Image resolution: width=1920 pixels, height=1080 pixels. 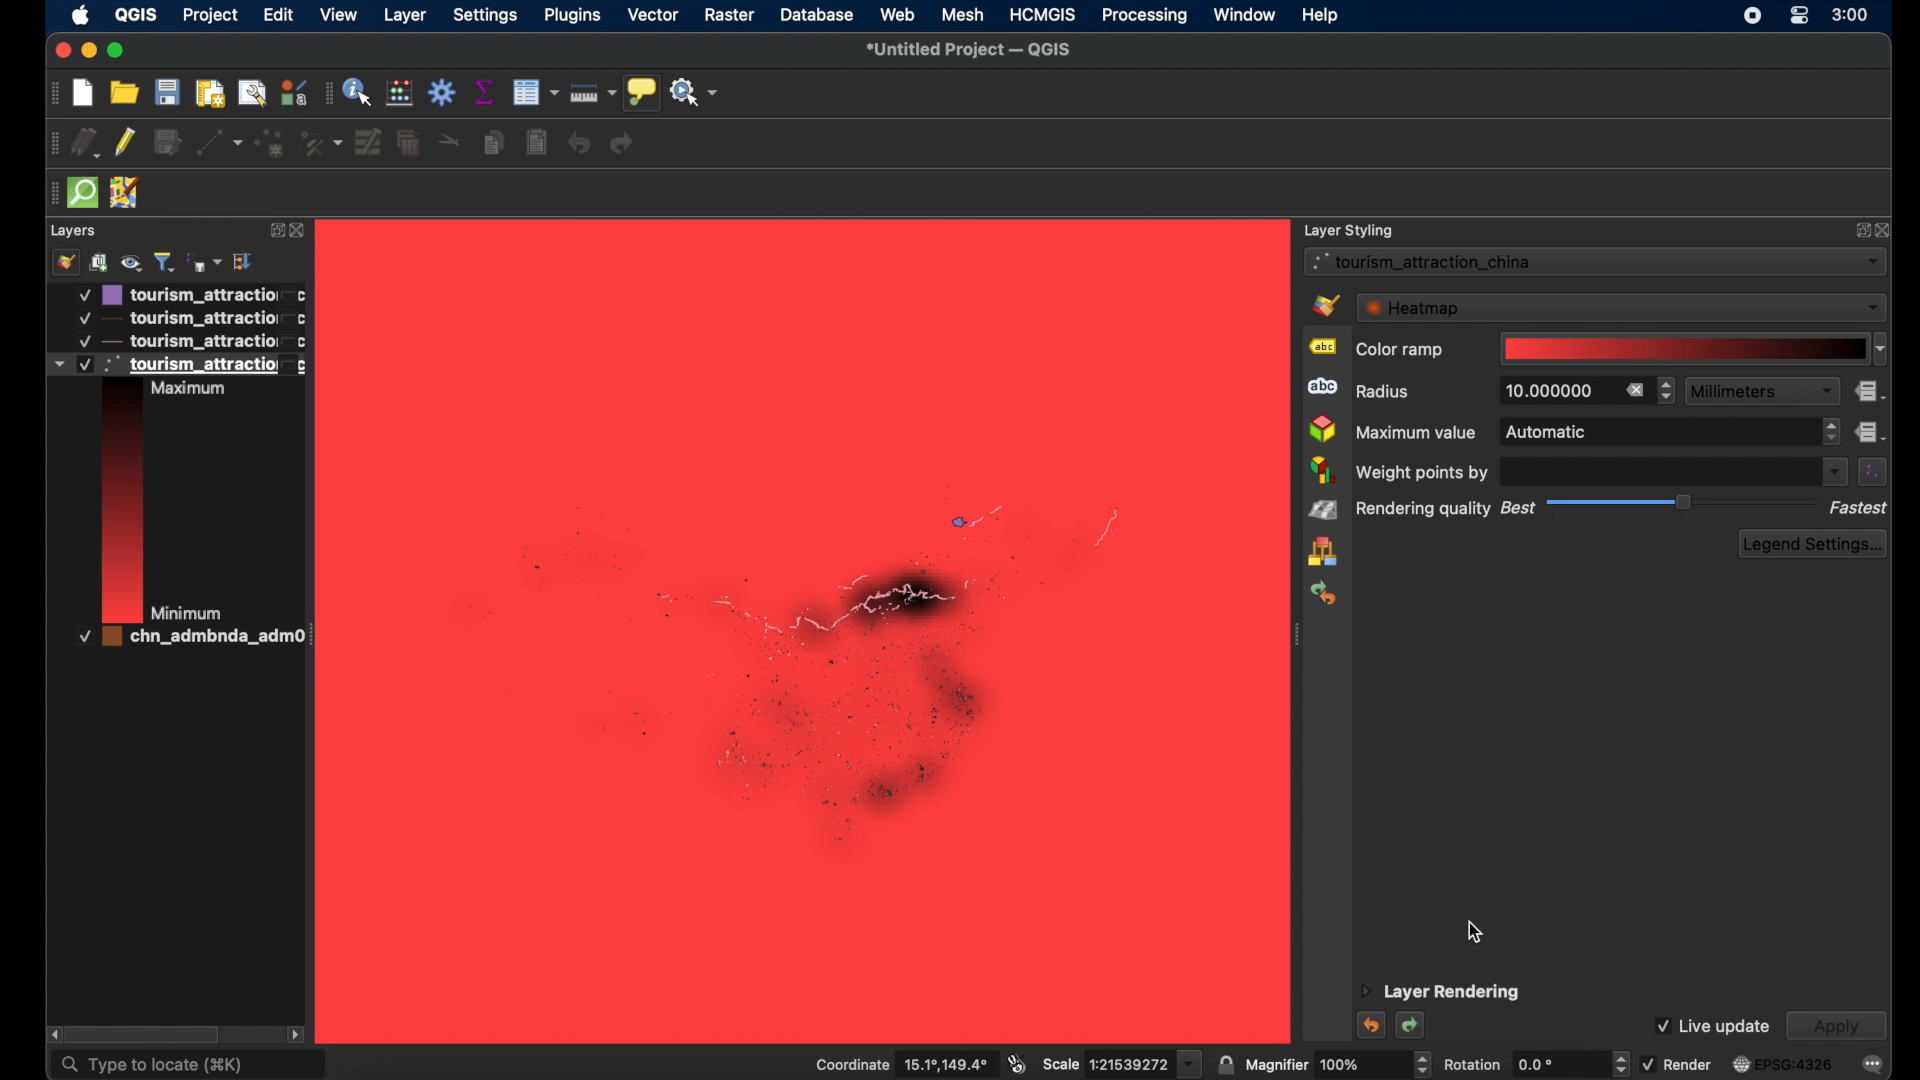 I want to click on help, so click(x=1321, y=16).